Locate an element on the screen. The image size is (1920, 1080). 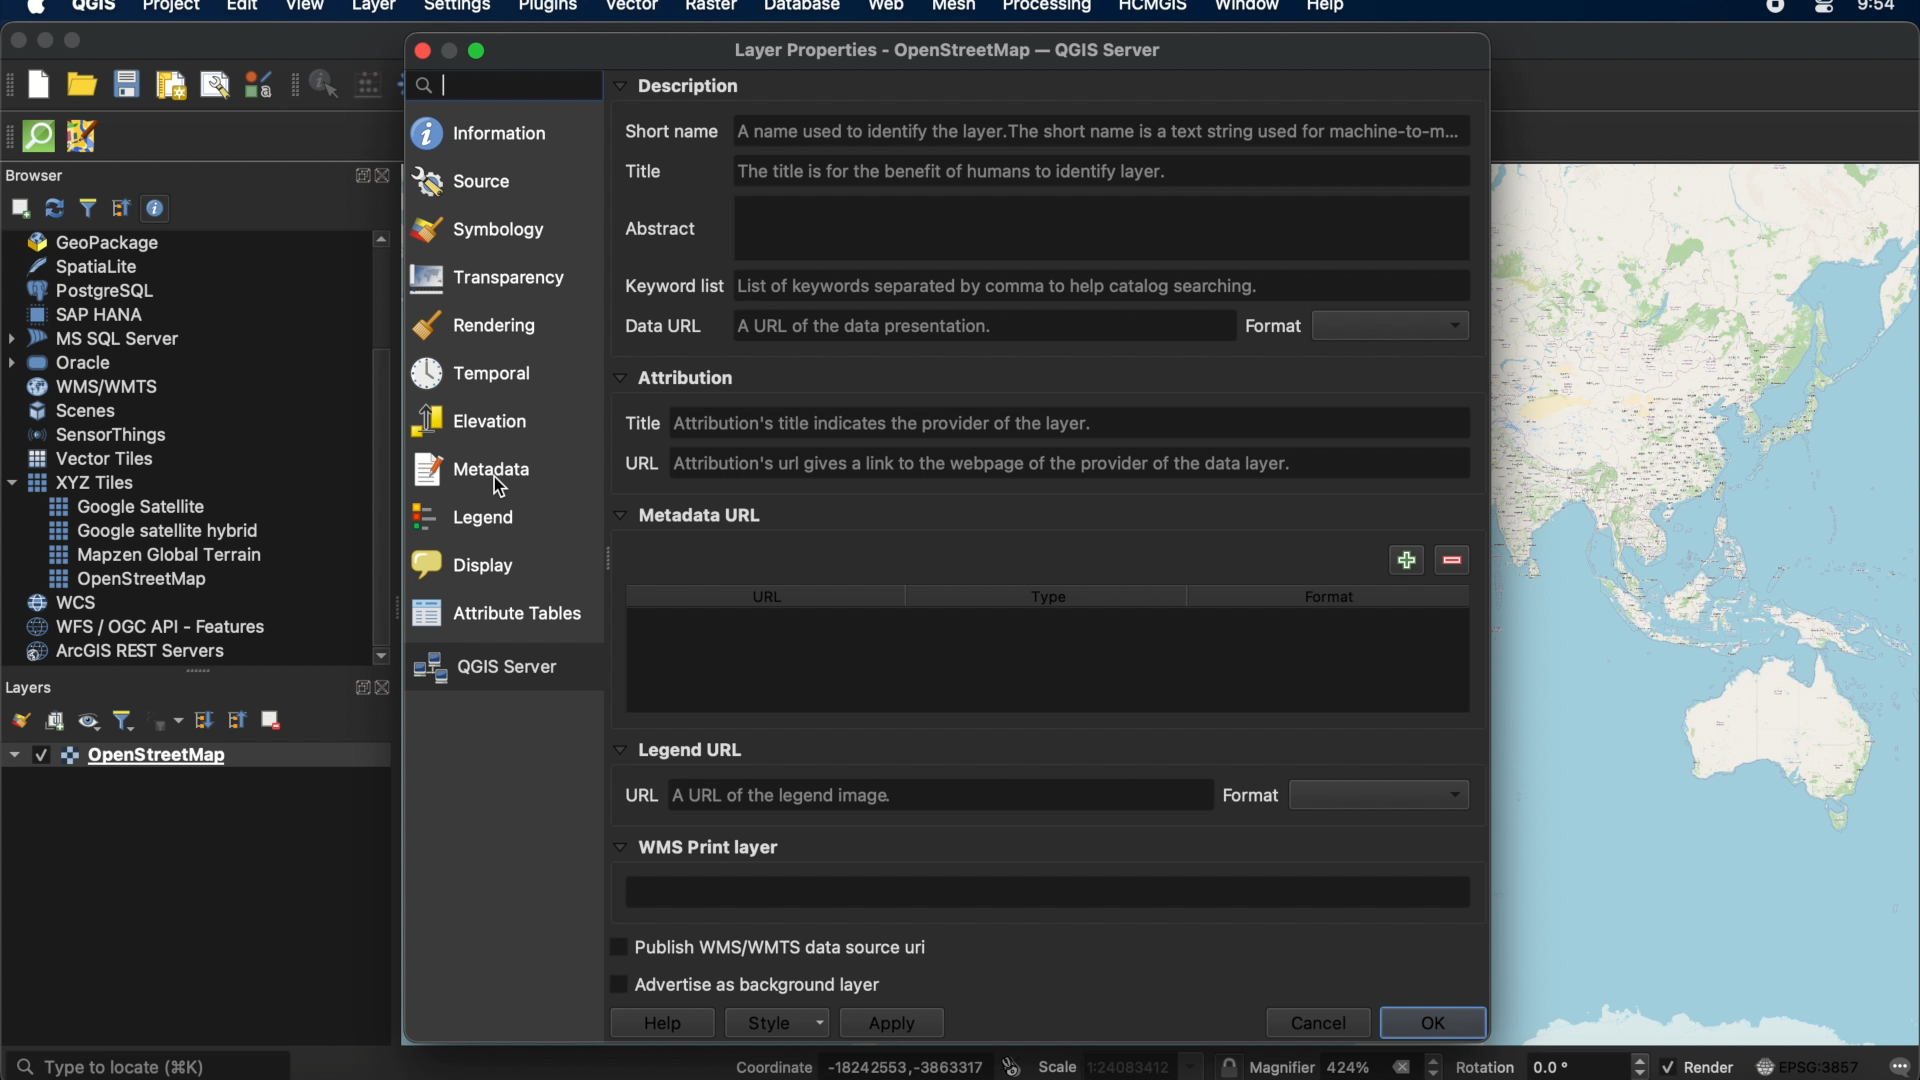
web is located at coordinates (886, 8).